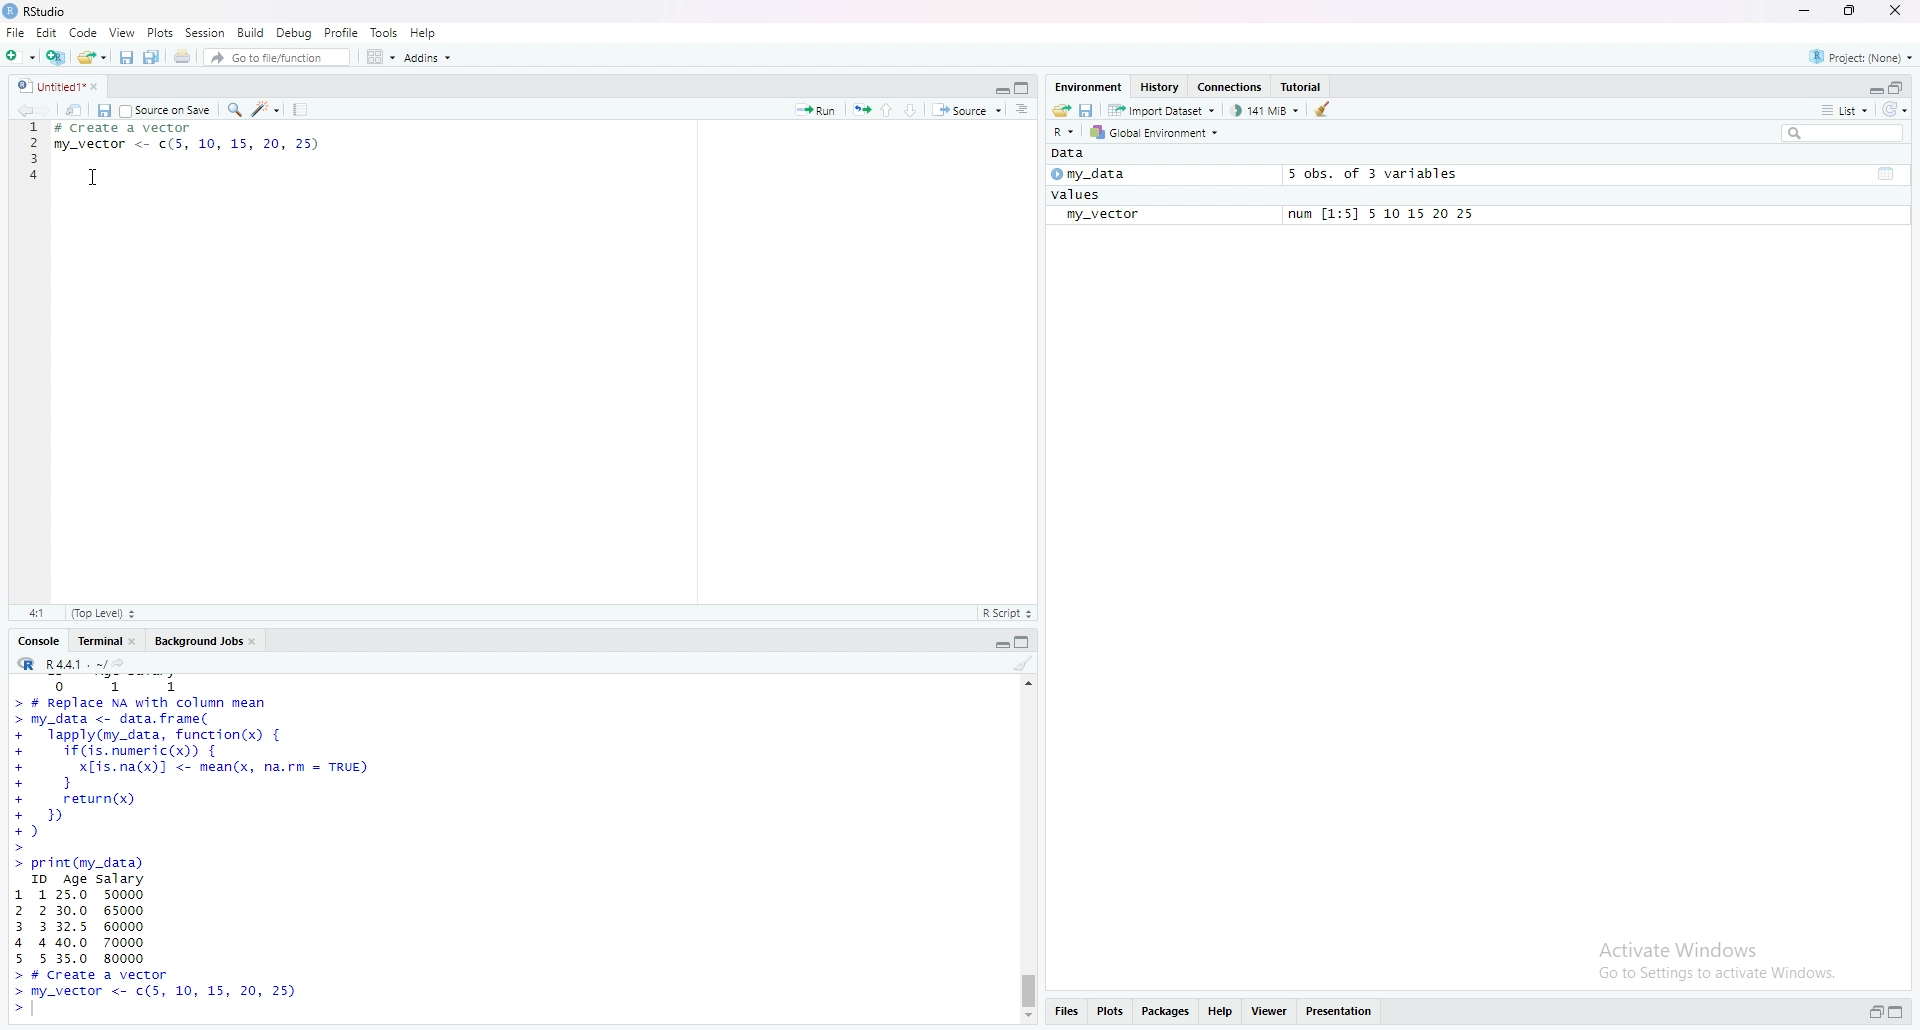  What do you see at coordinates (1023, 664) in the screenshot?
I see `clear console` at bounding box center [1023, 664].